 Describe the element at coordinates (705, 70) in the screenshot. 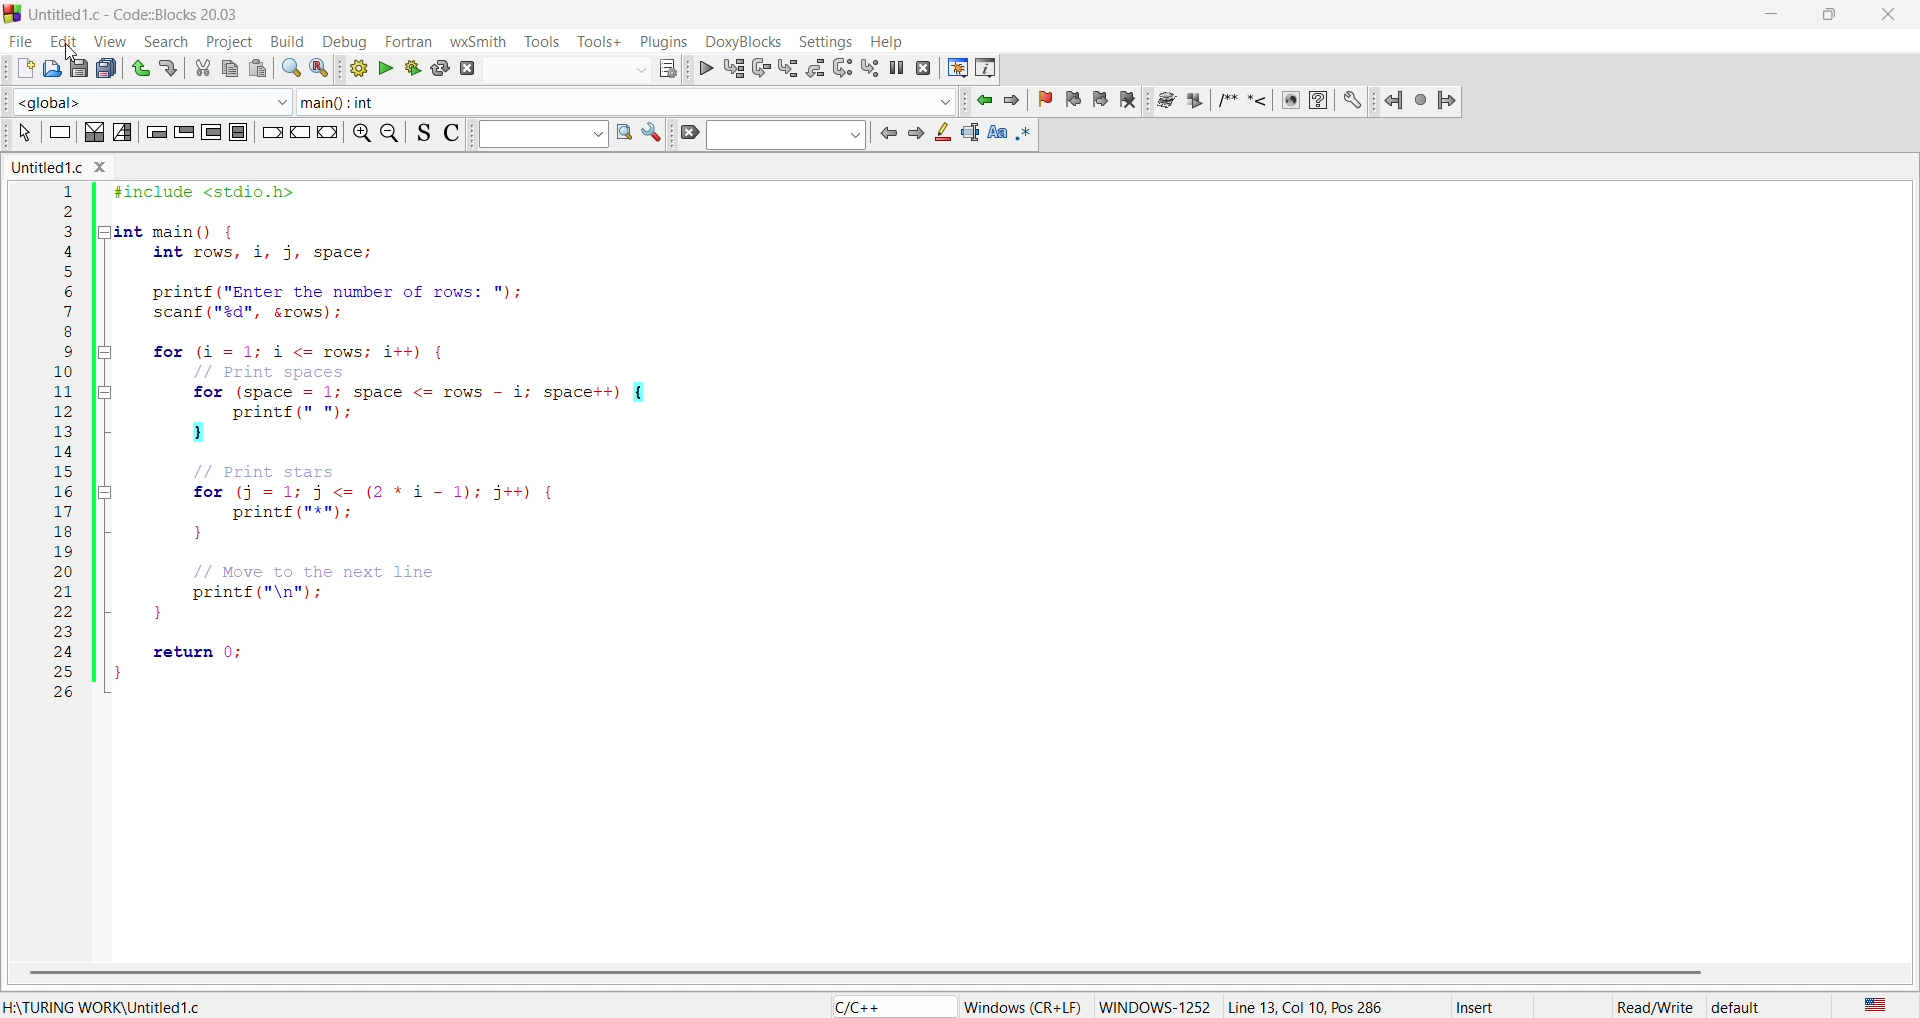

I see `debug continue` at that location.